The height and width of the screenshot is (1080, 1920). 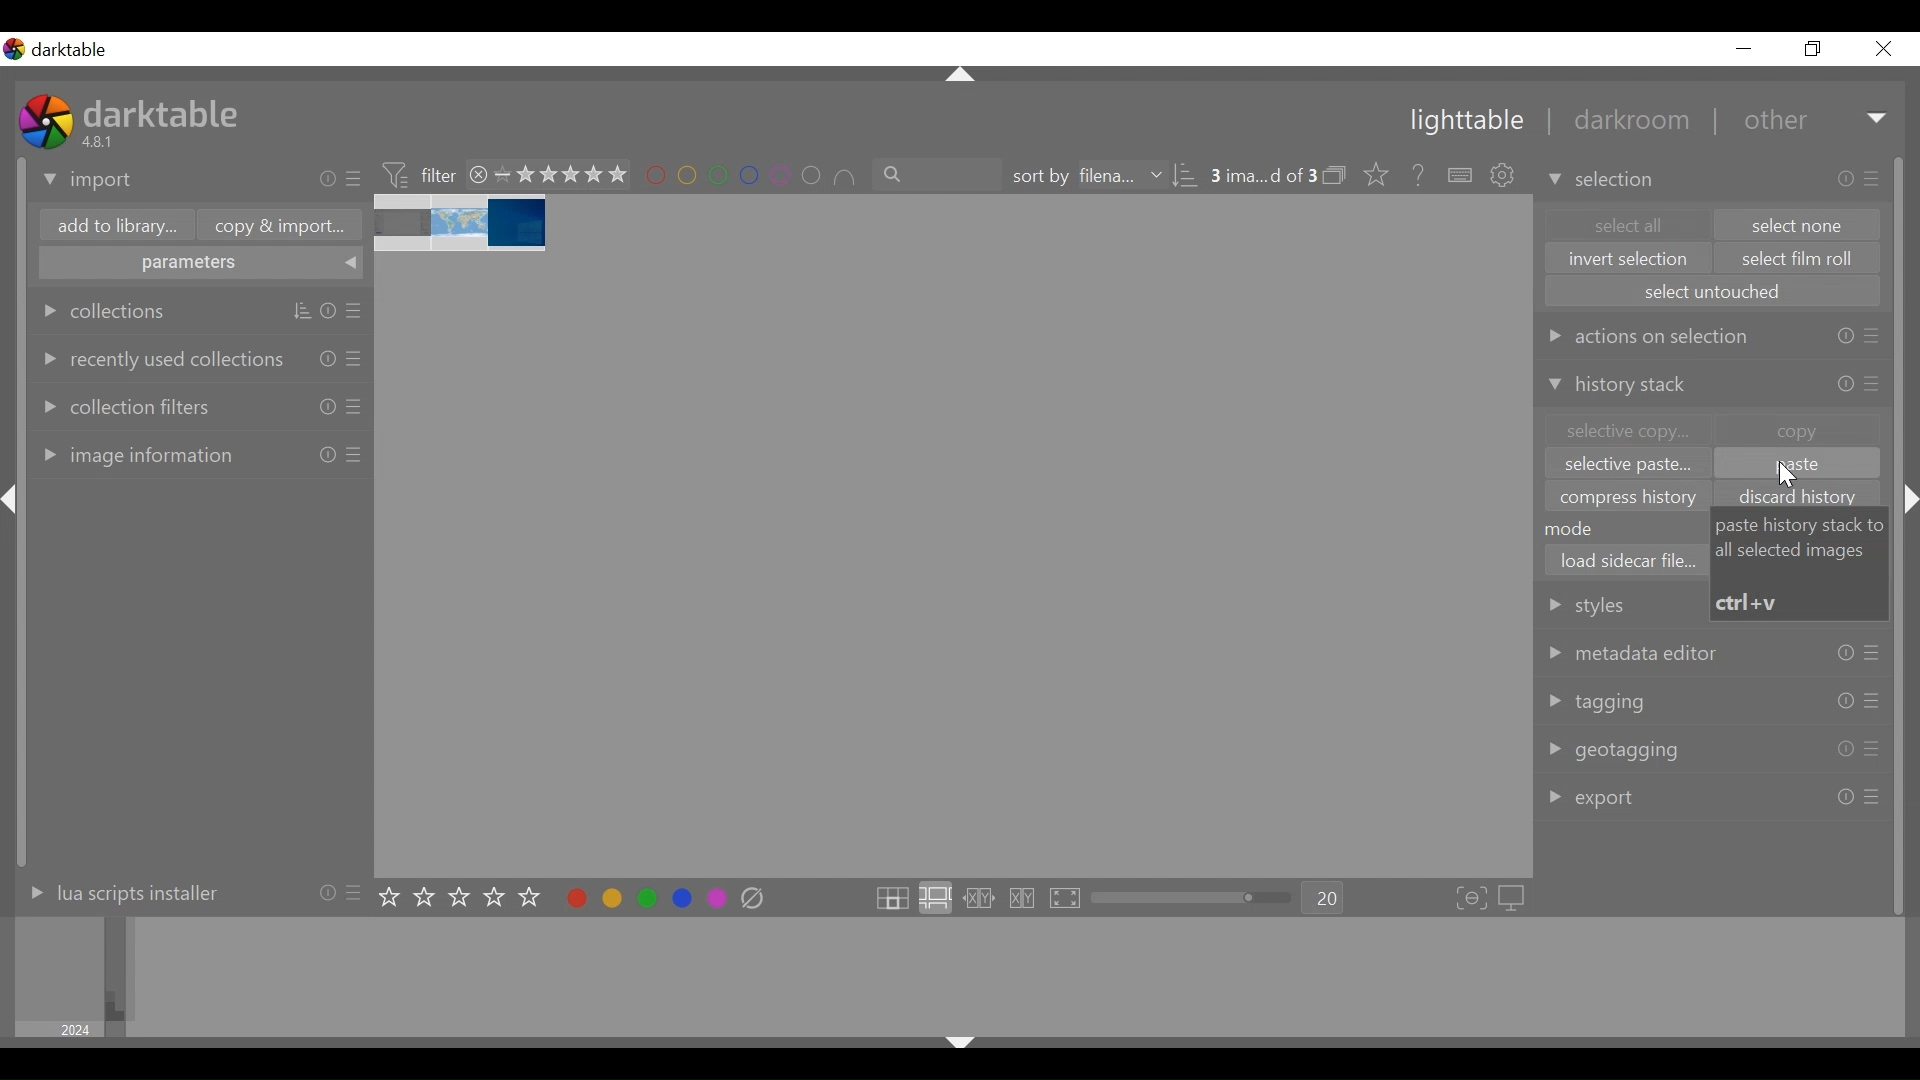 I want to click on select film roll, so click(x=1799, y=260).